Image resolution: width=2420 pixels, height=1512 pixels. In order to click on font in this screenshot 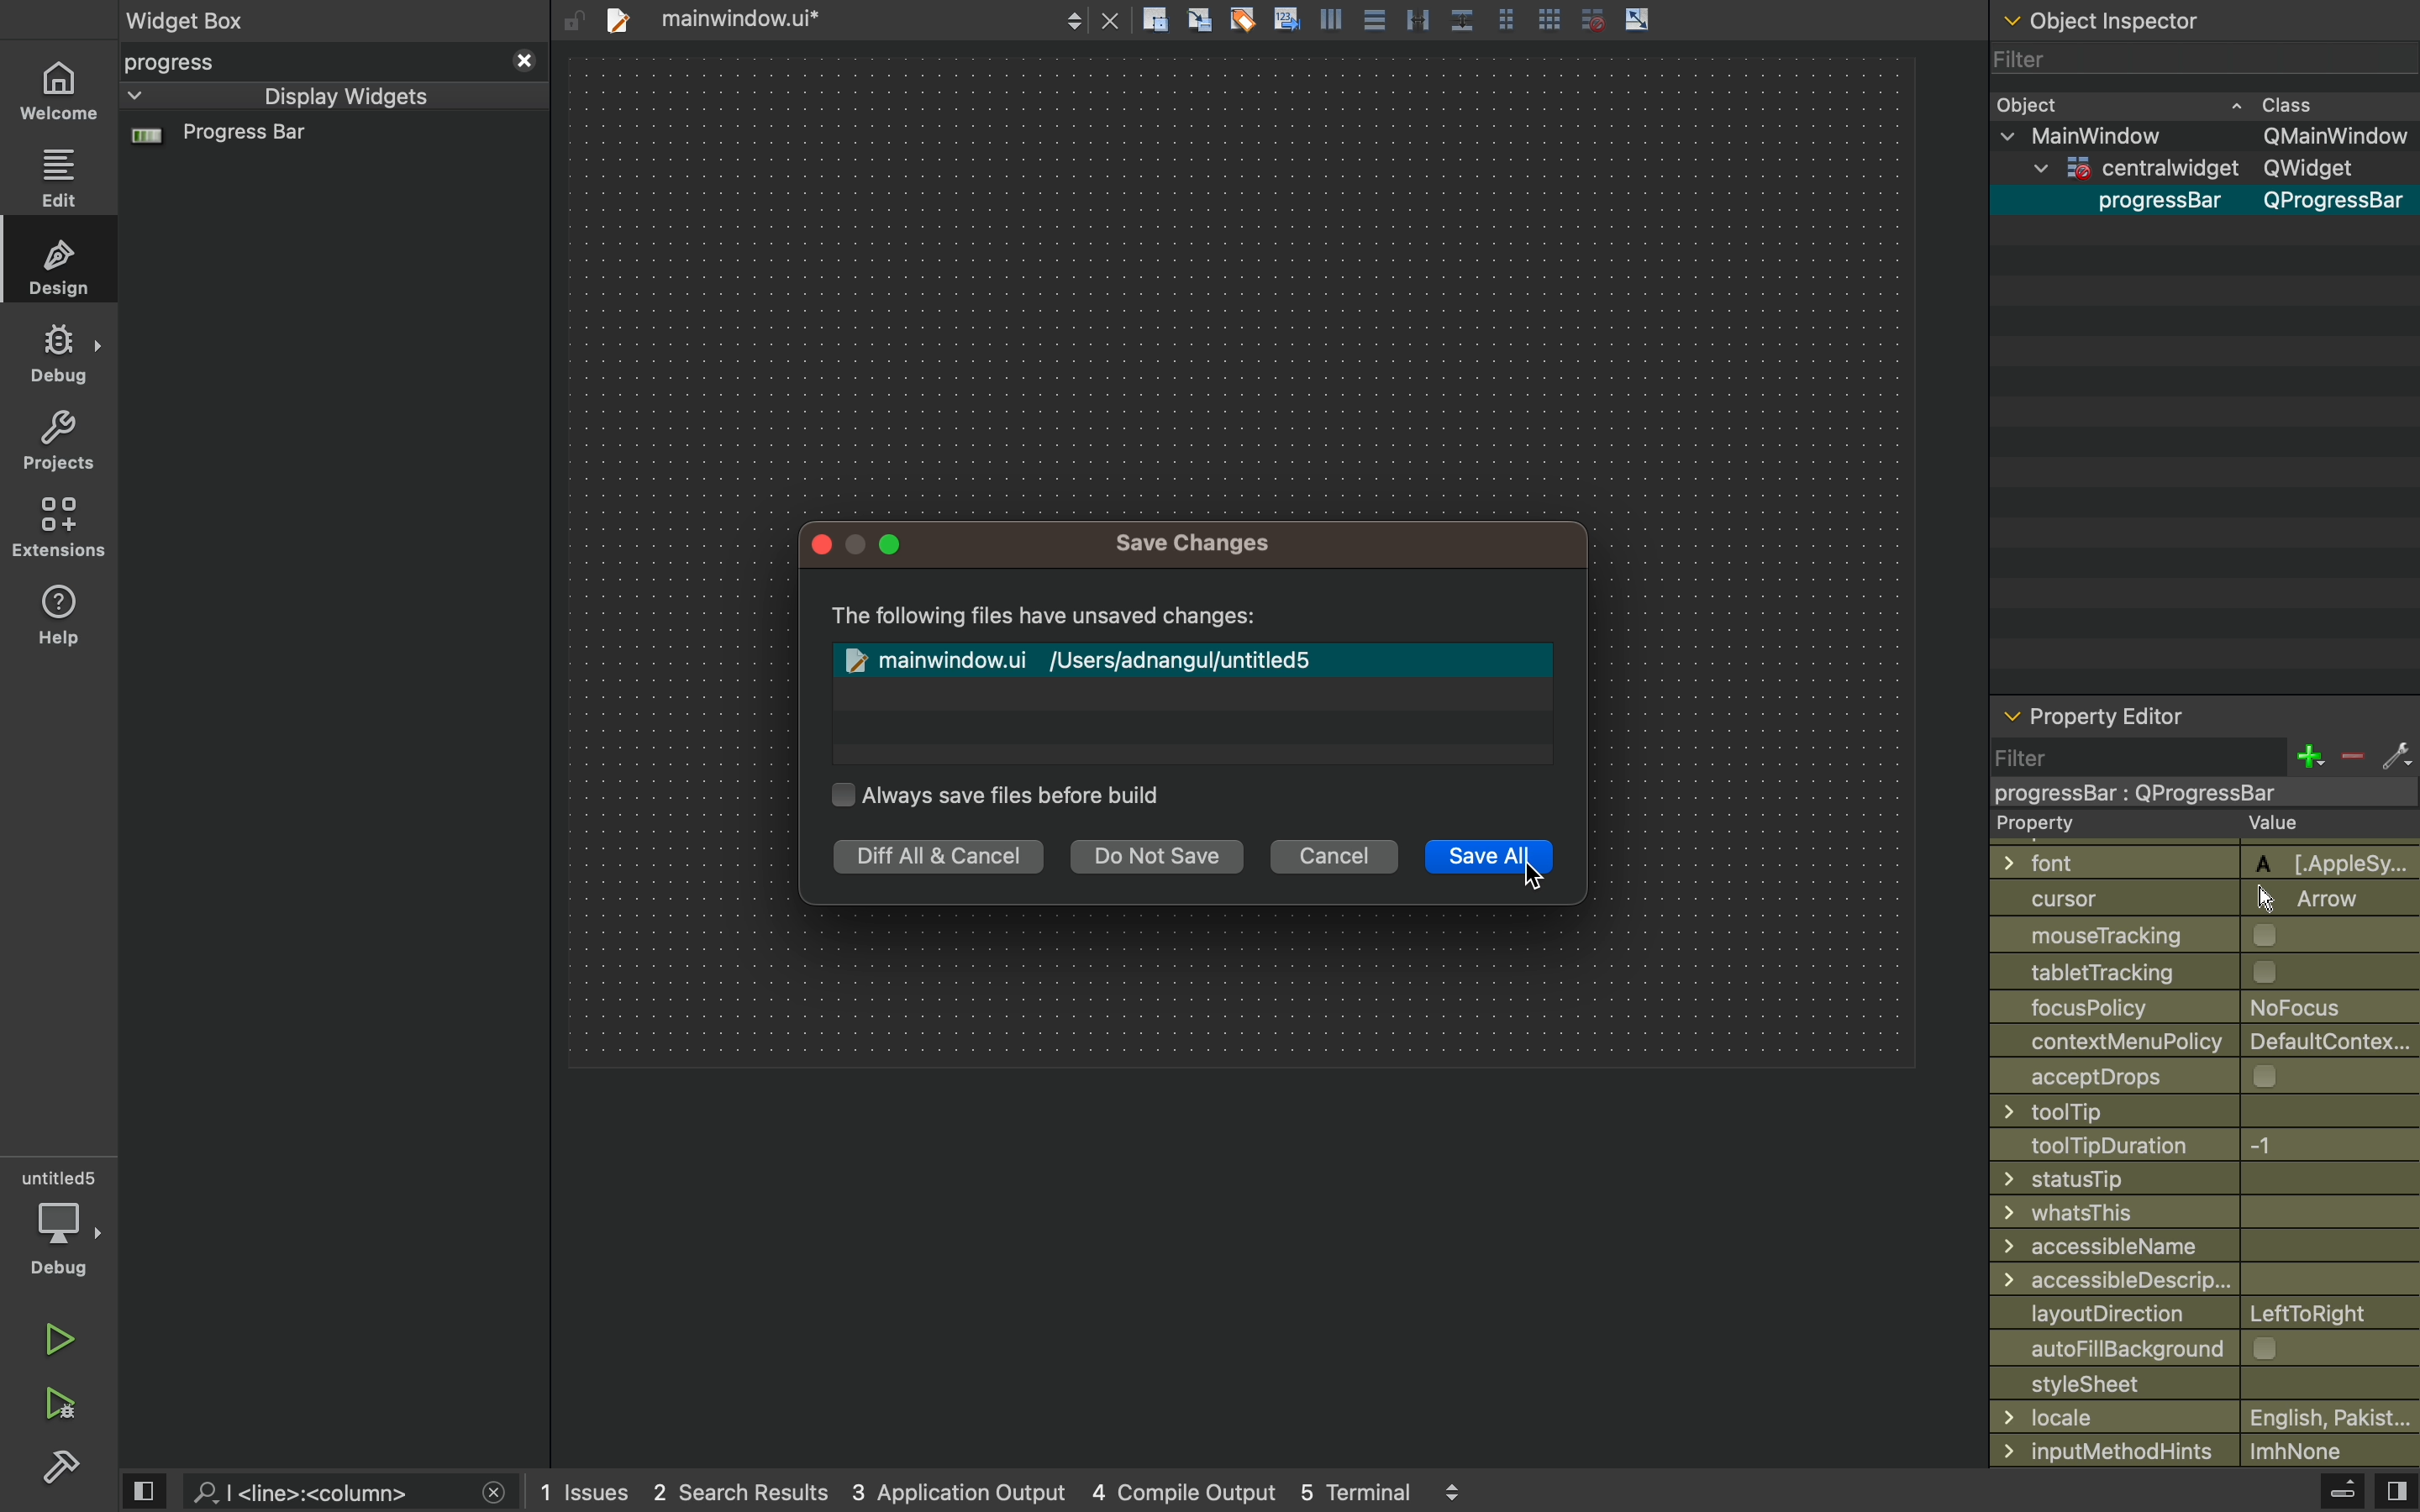, I will do `click(2194, 860)`.